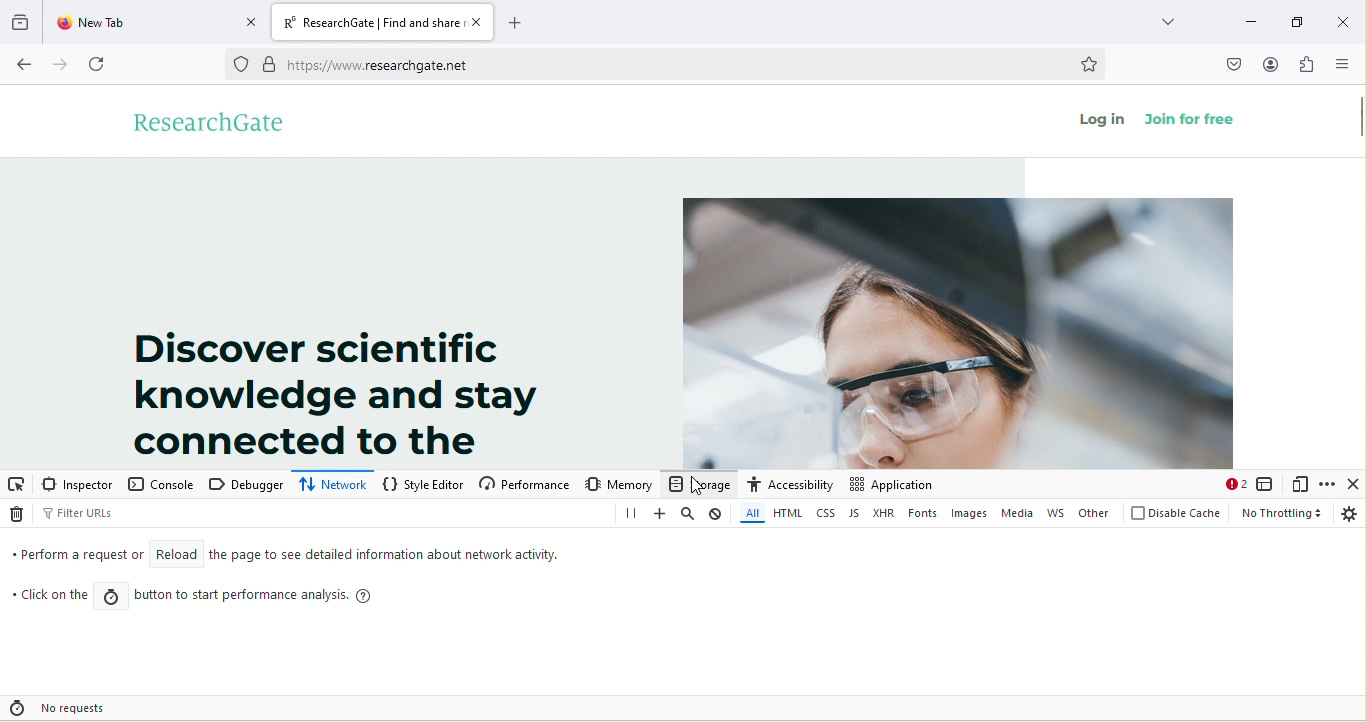 Image resolution: width=1366 pixels, height=722 pixels. Describe the element at coordinates (851, 514) in the screenshot. I see `js` at that location.